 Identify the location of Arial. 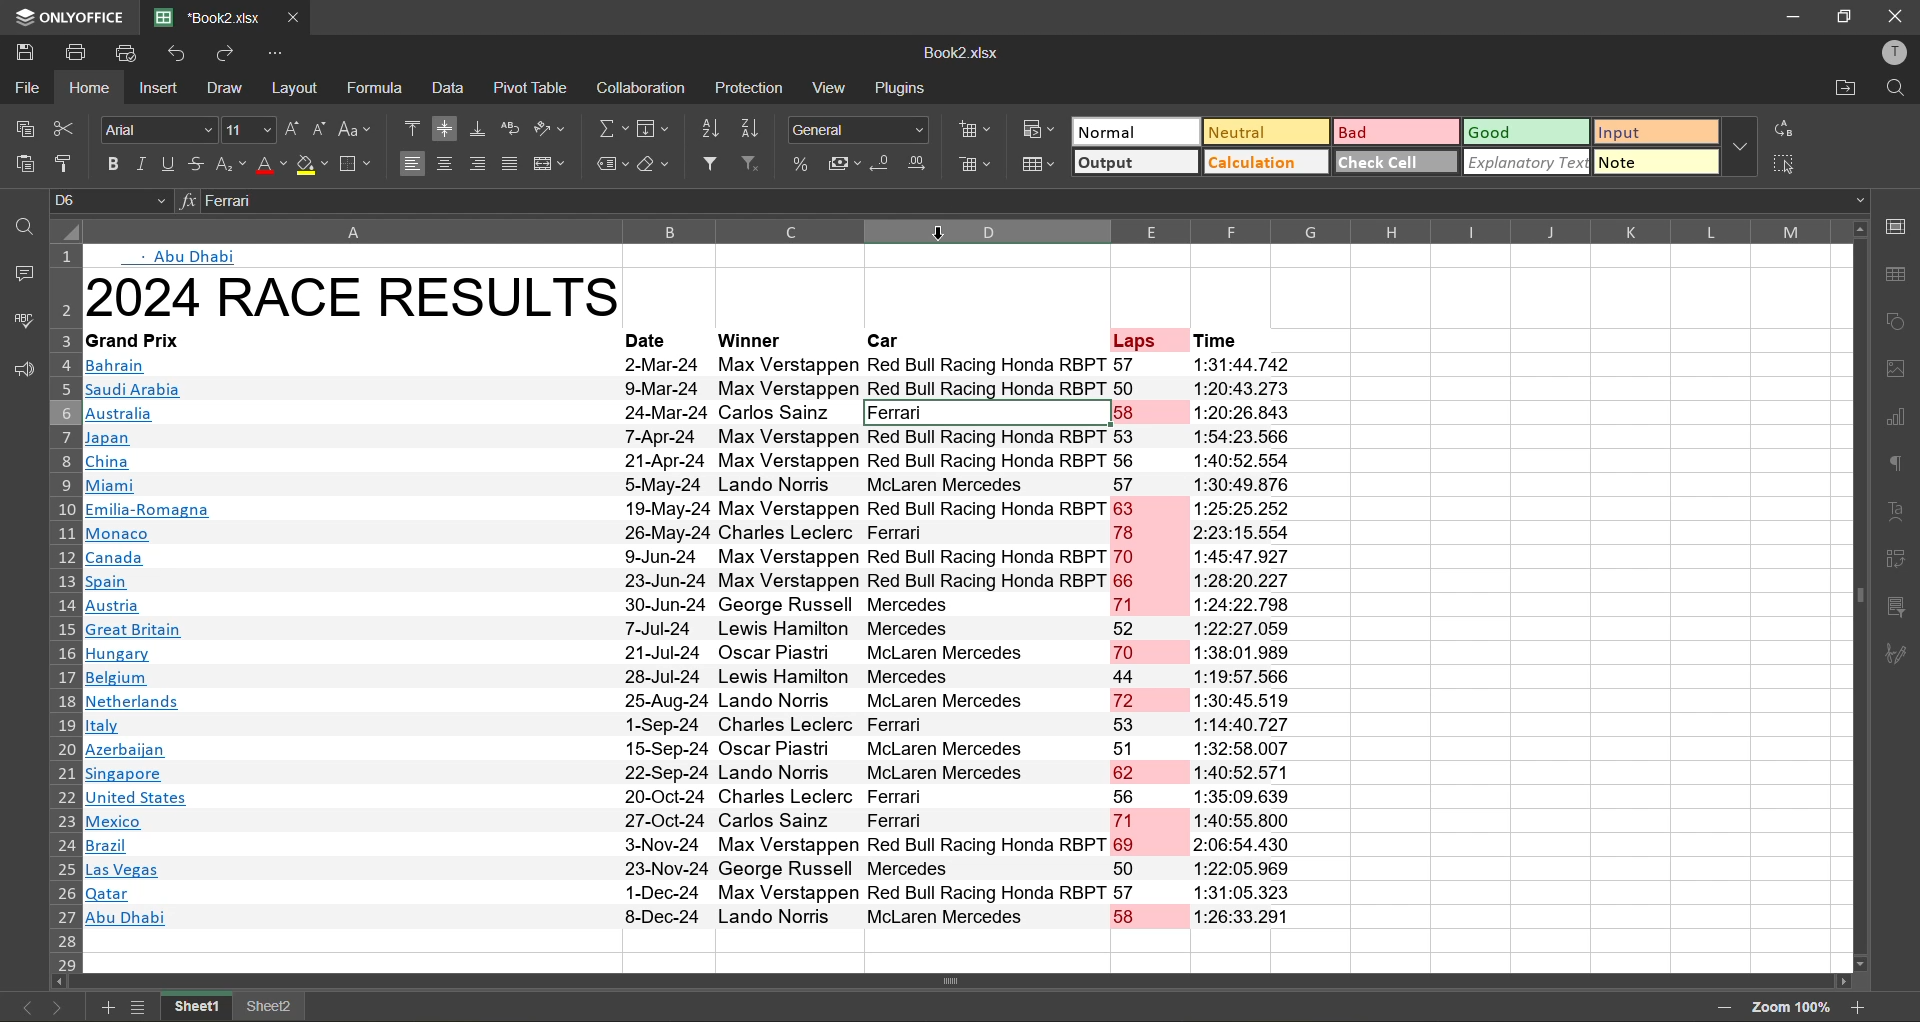
(157, 128).